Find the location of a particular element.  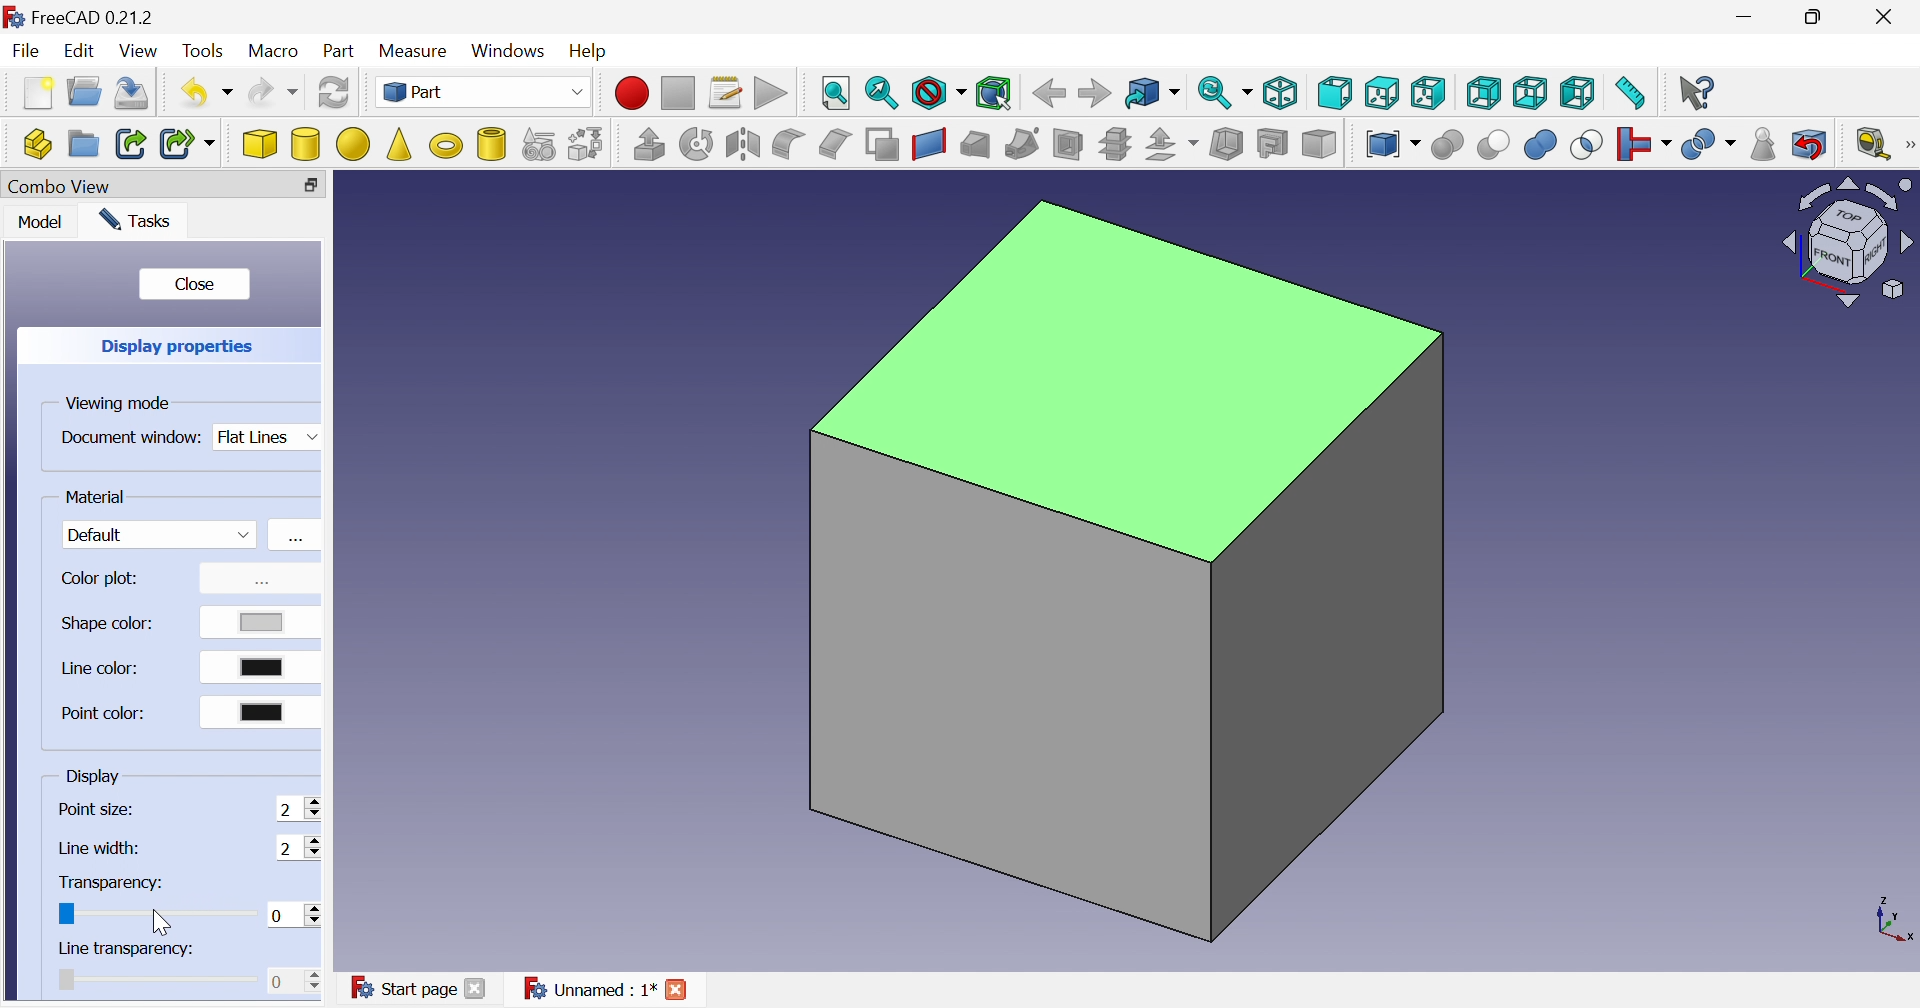

Cross-sections is located at coordinates (1116, 143).